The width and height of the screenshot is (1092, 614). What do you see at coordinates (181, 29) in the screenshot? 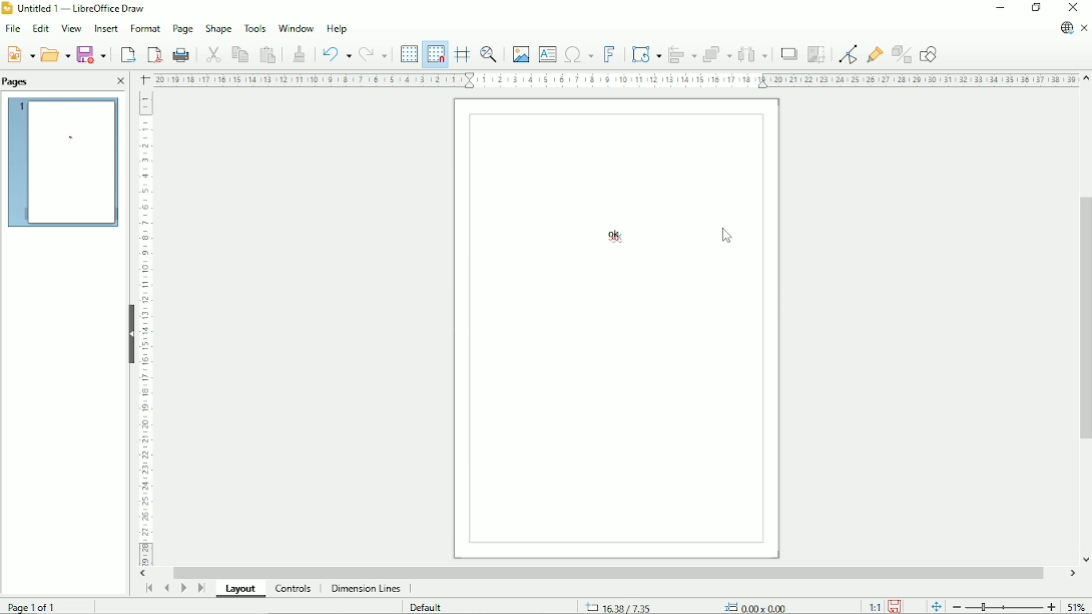
I see `Page` at bounding box center [181, 29].